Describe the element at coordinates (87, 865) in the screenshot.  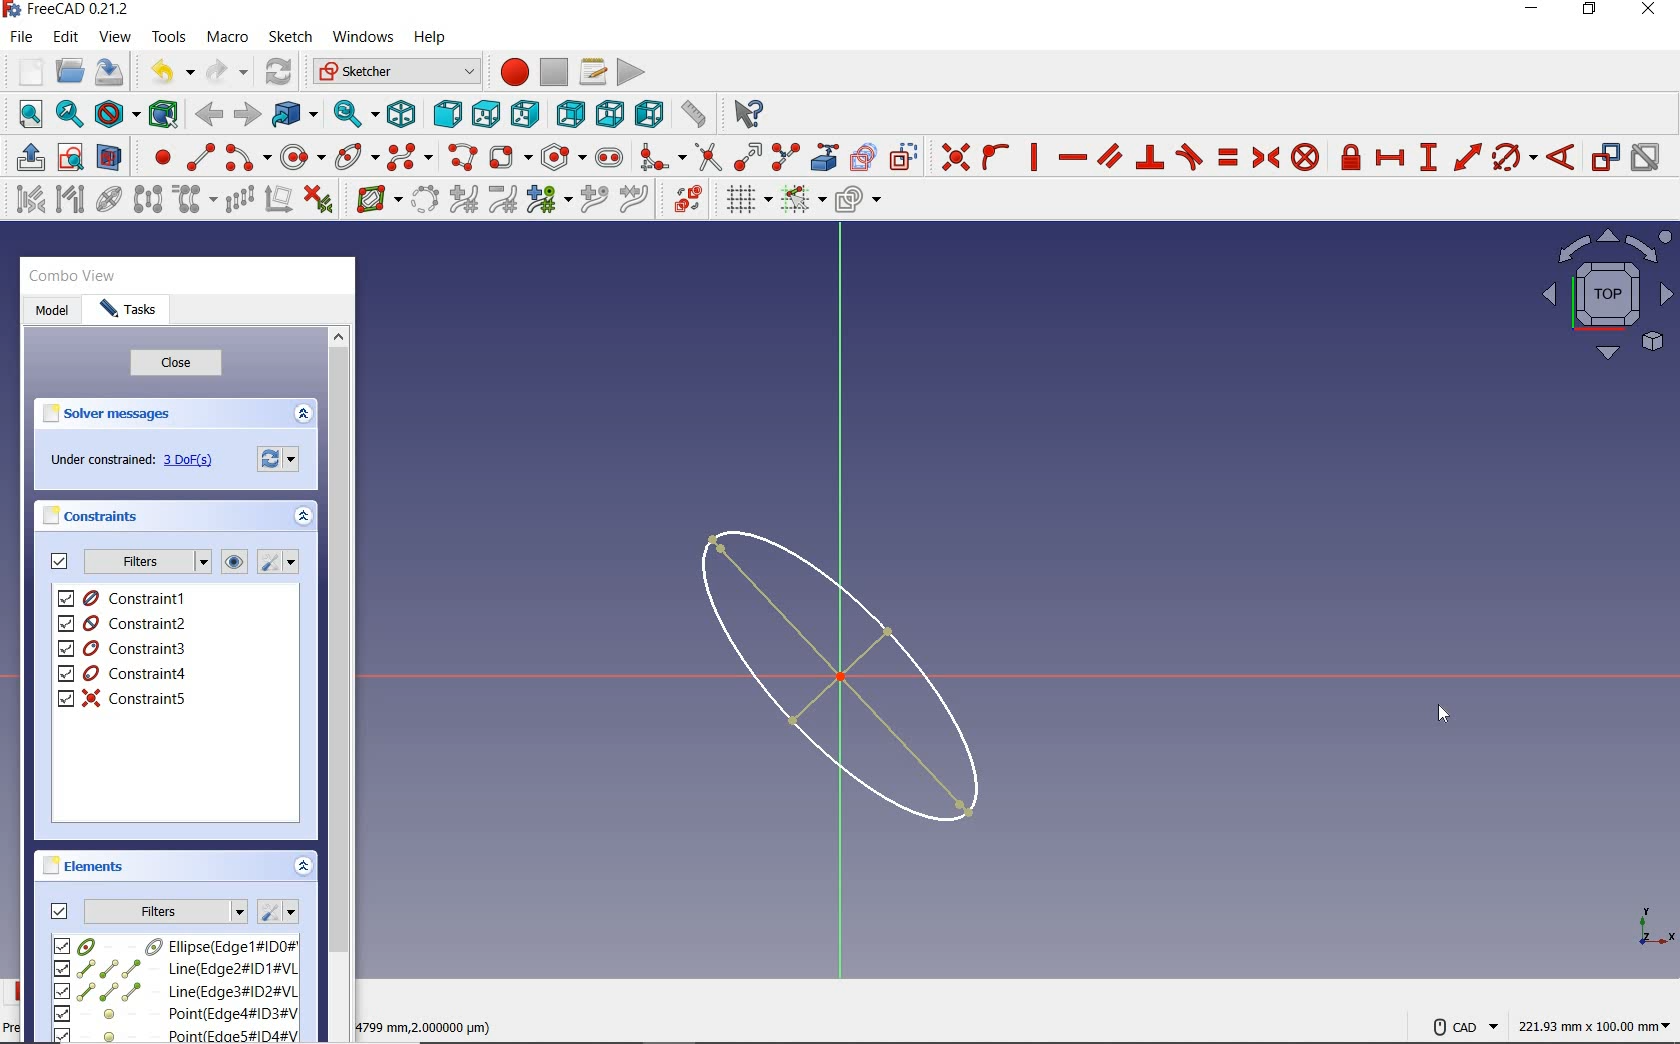
I see `elements` at that location.